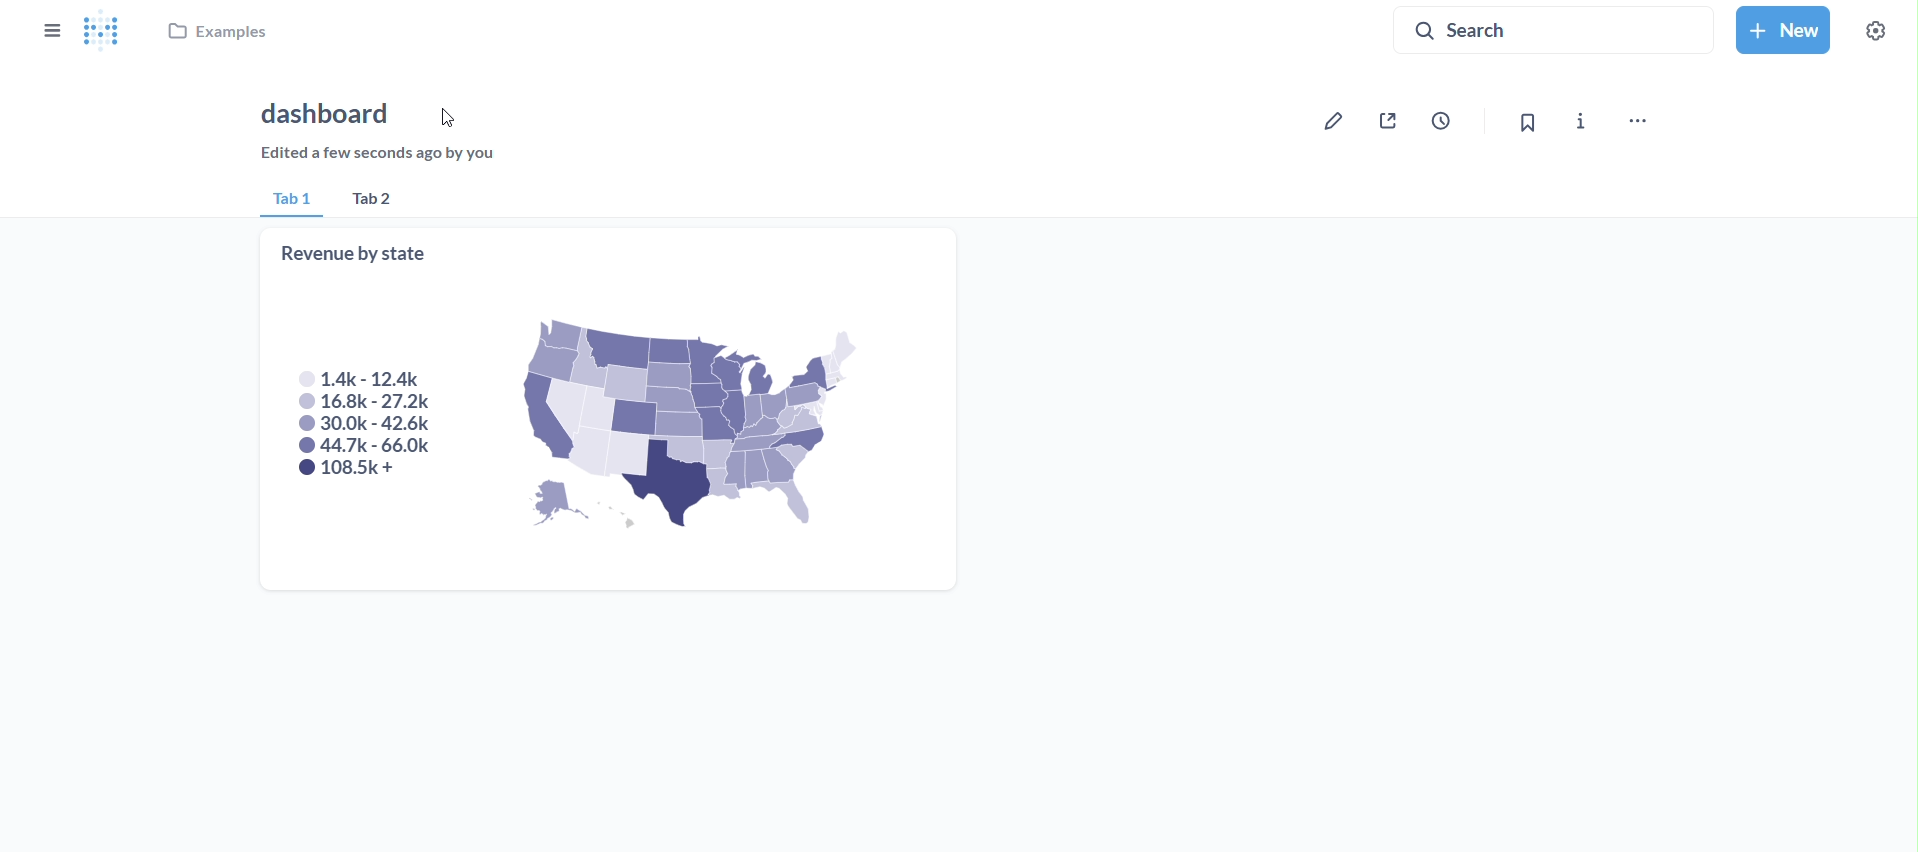 This screenshot has height=852, width=1918. What do you see at coordinates (327, 112) in the screenshot?
I see `dashboard` at bounding box center [327, 112].